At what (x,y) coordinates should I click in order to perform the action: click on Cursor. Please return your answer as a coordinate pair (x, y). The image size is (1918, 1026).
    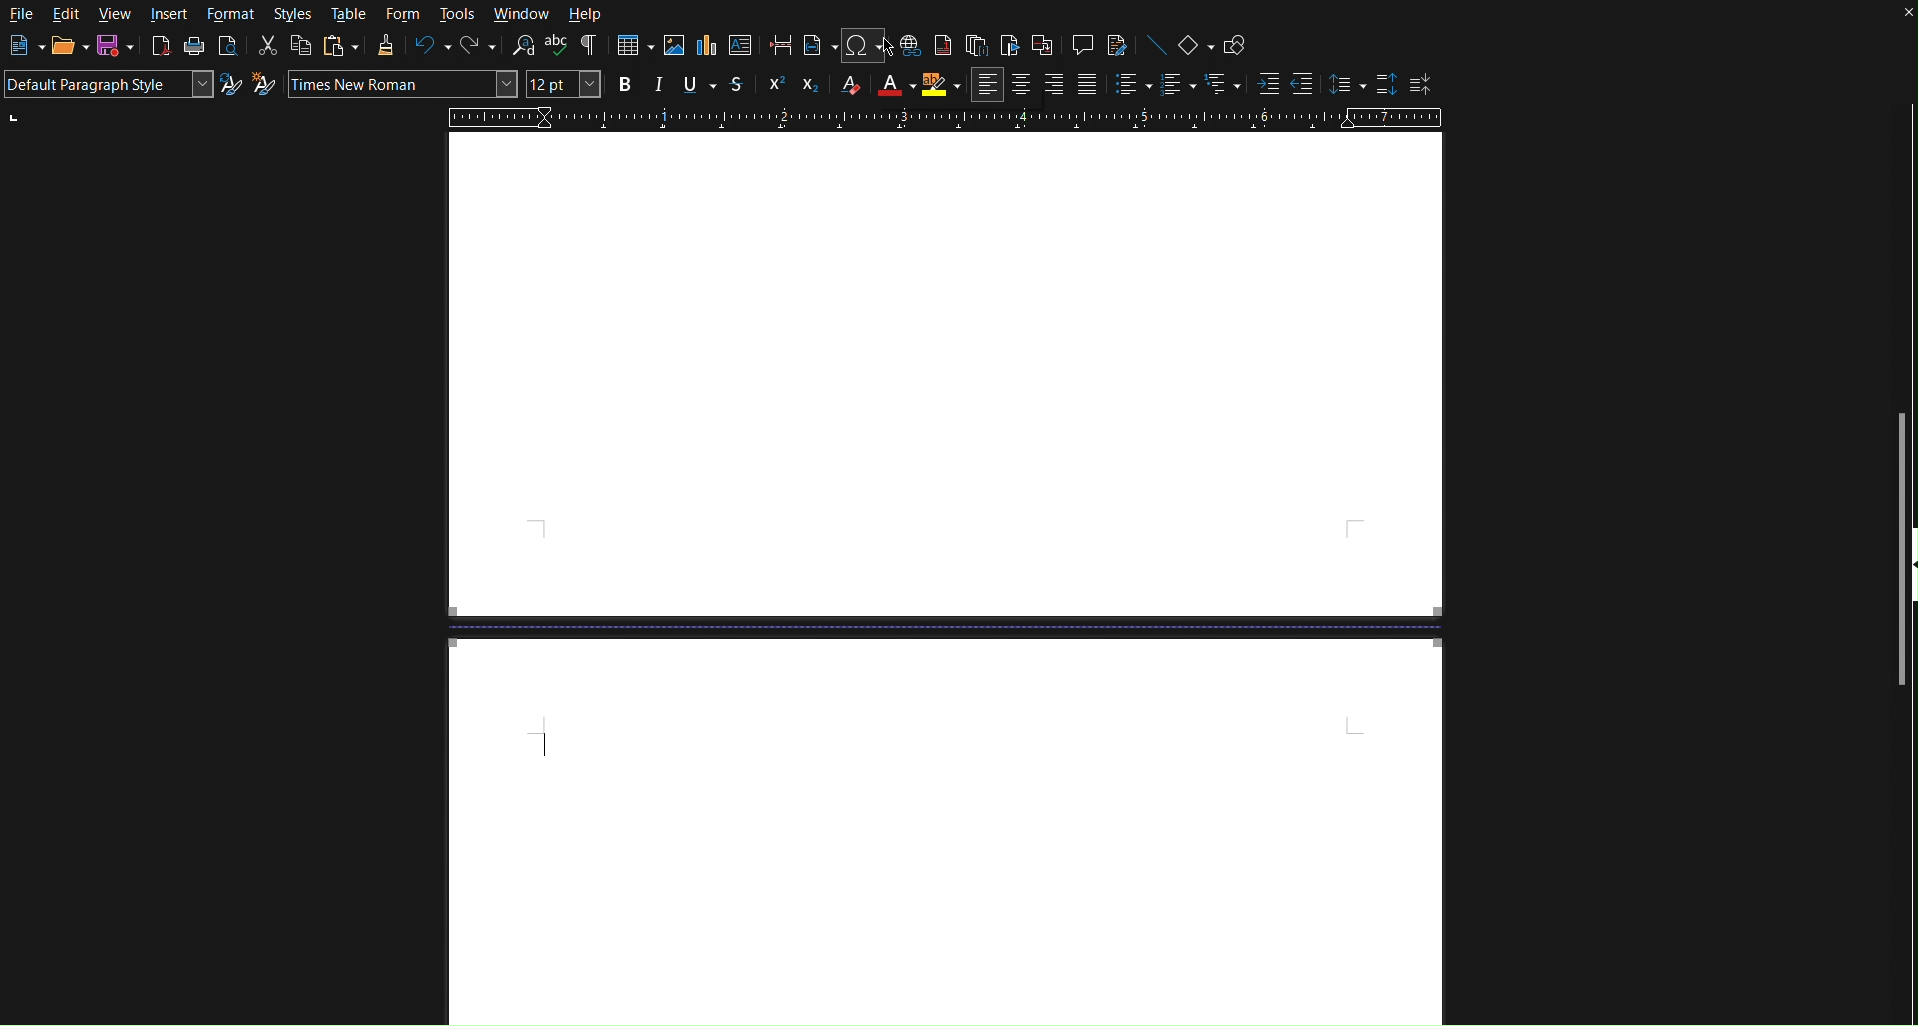
    Looking at the image, I should click on (881, 48).